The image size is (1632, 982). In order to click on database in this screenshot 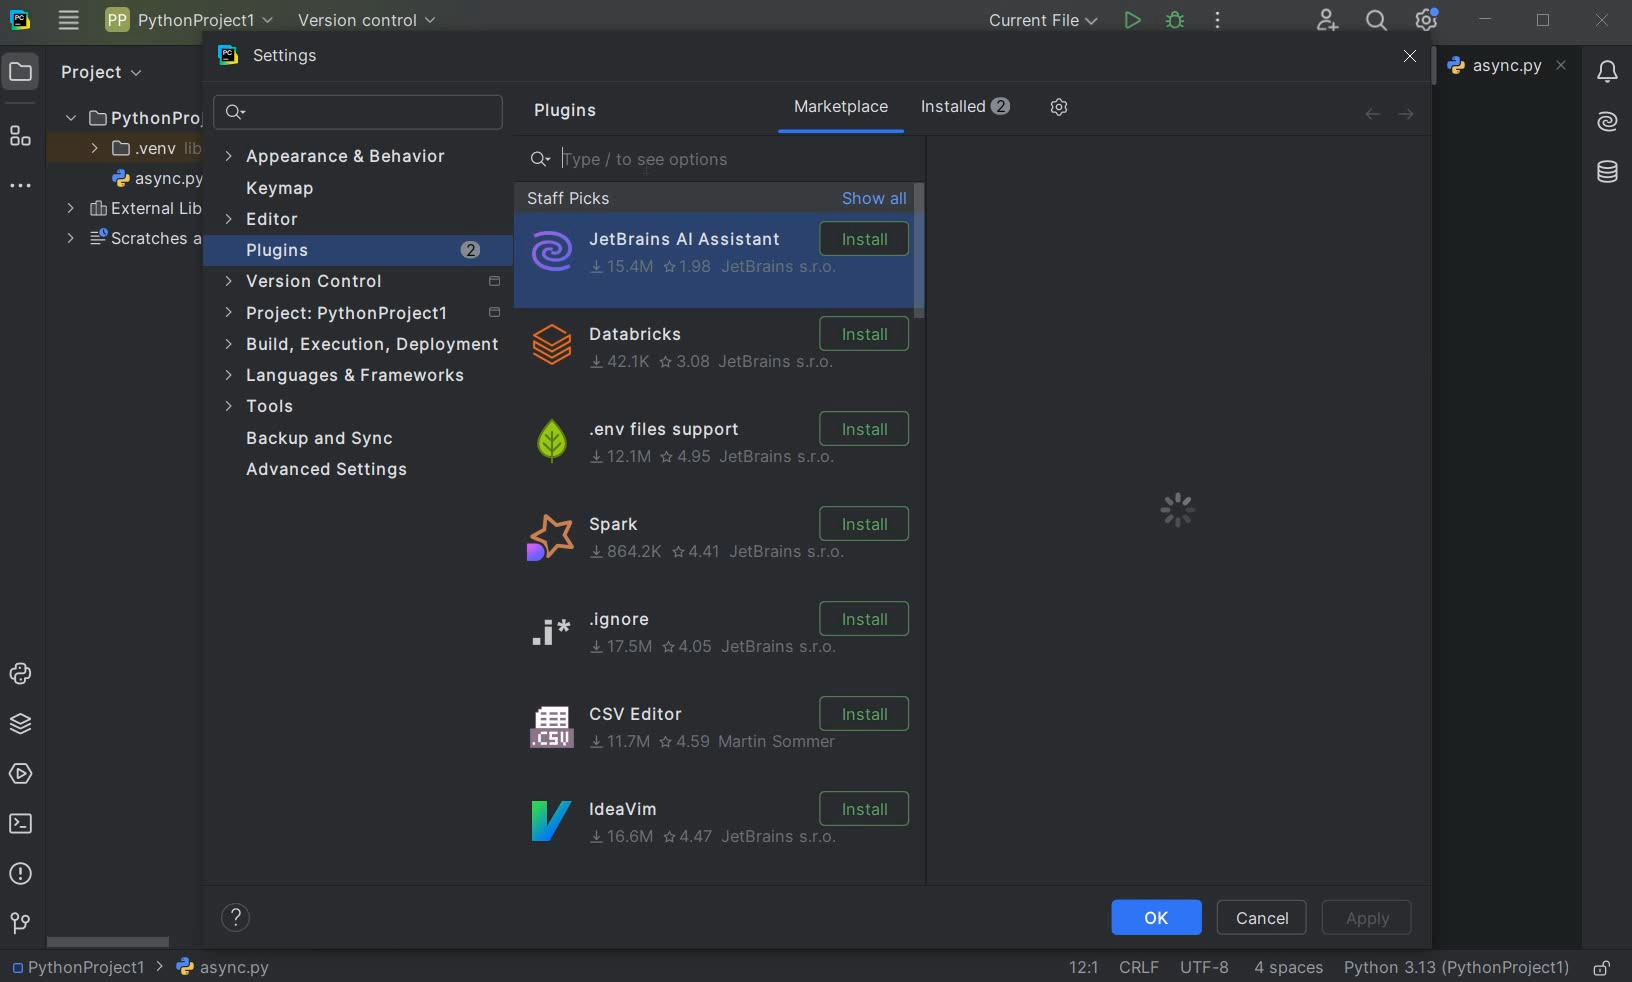, I will do `click(1606, 173)`.